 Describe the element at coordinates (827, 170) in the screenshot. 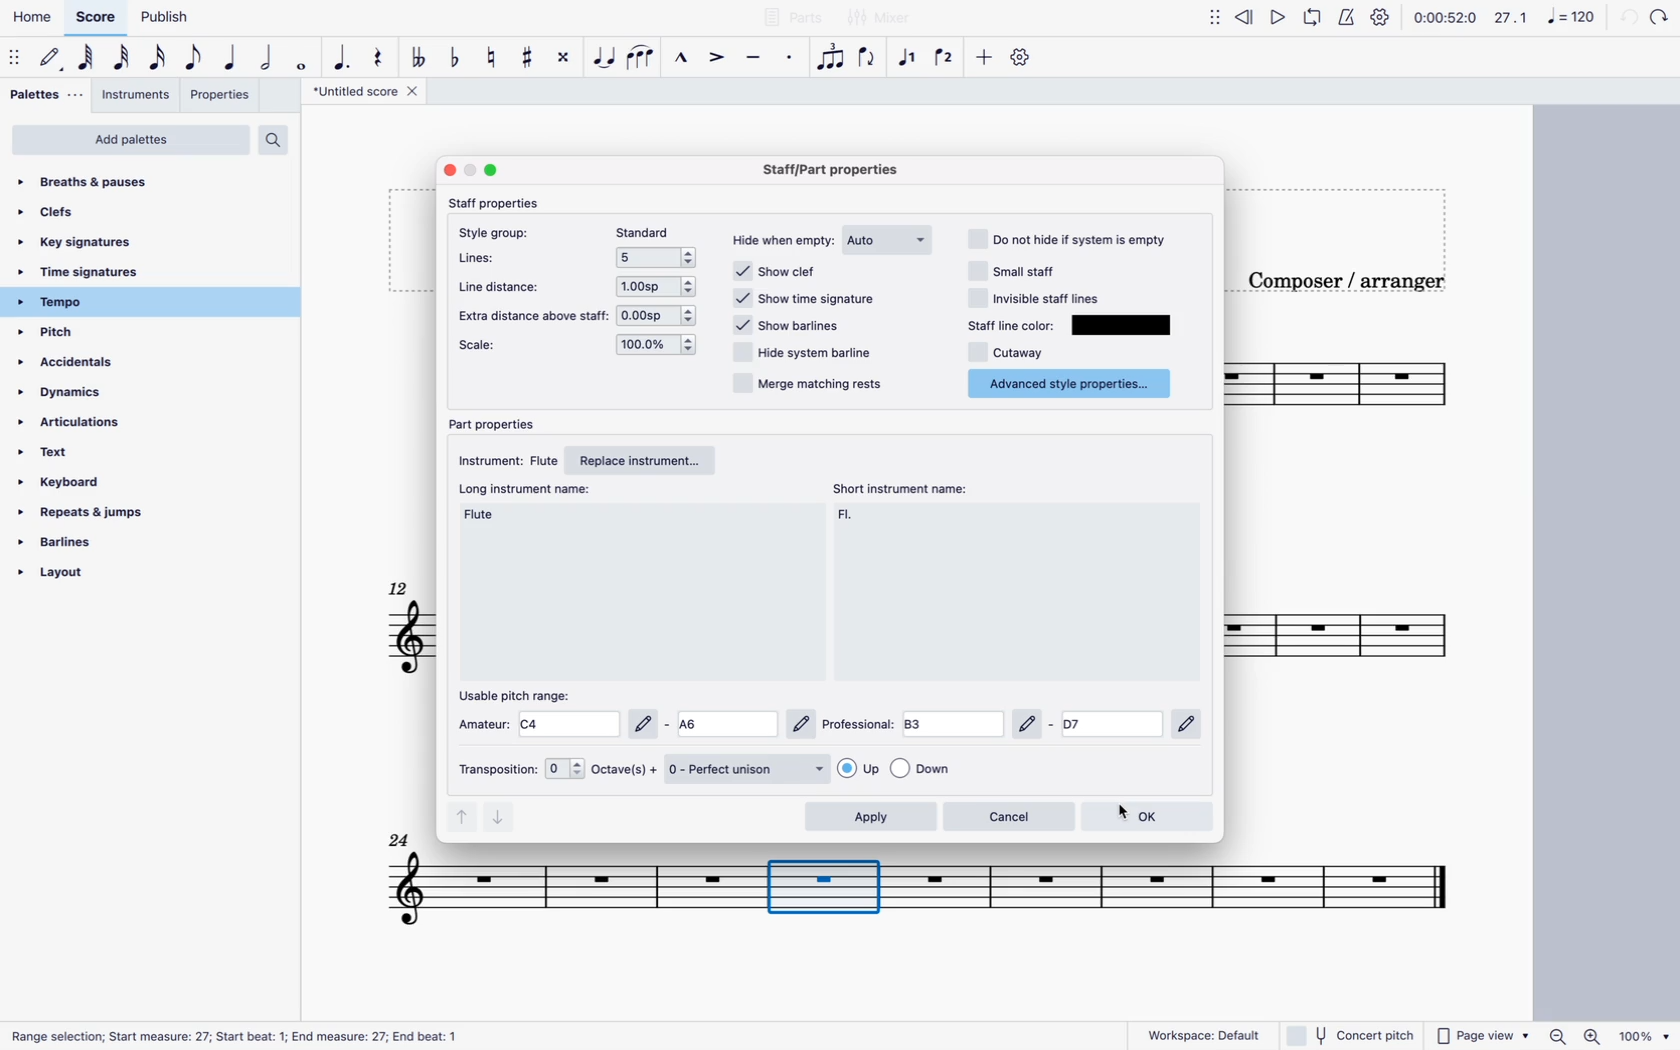

I see `Staff/part properties` at that location.